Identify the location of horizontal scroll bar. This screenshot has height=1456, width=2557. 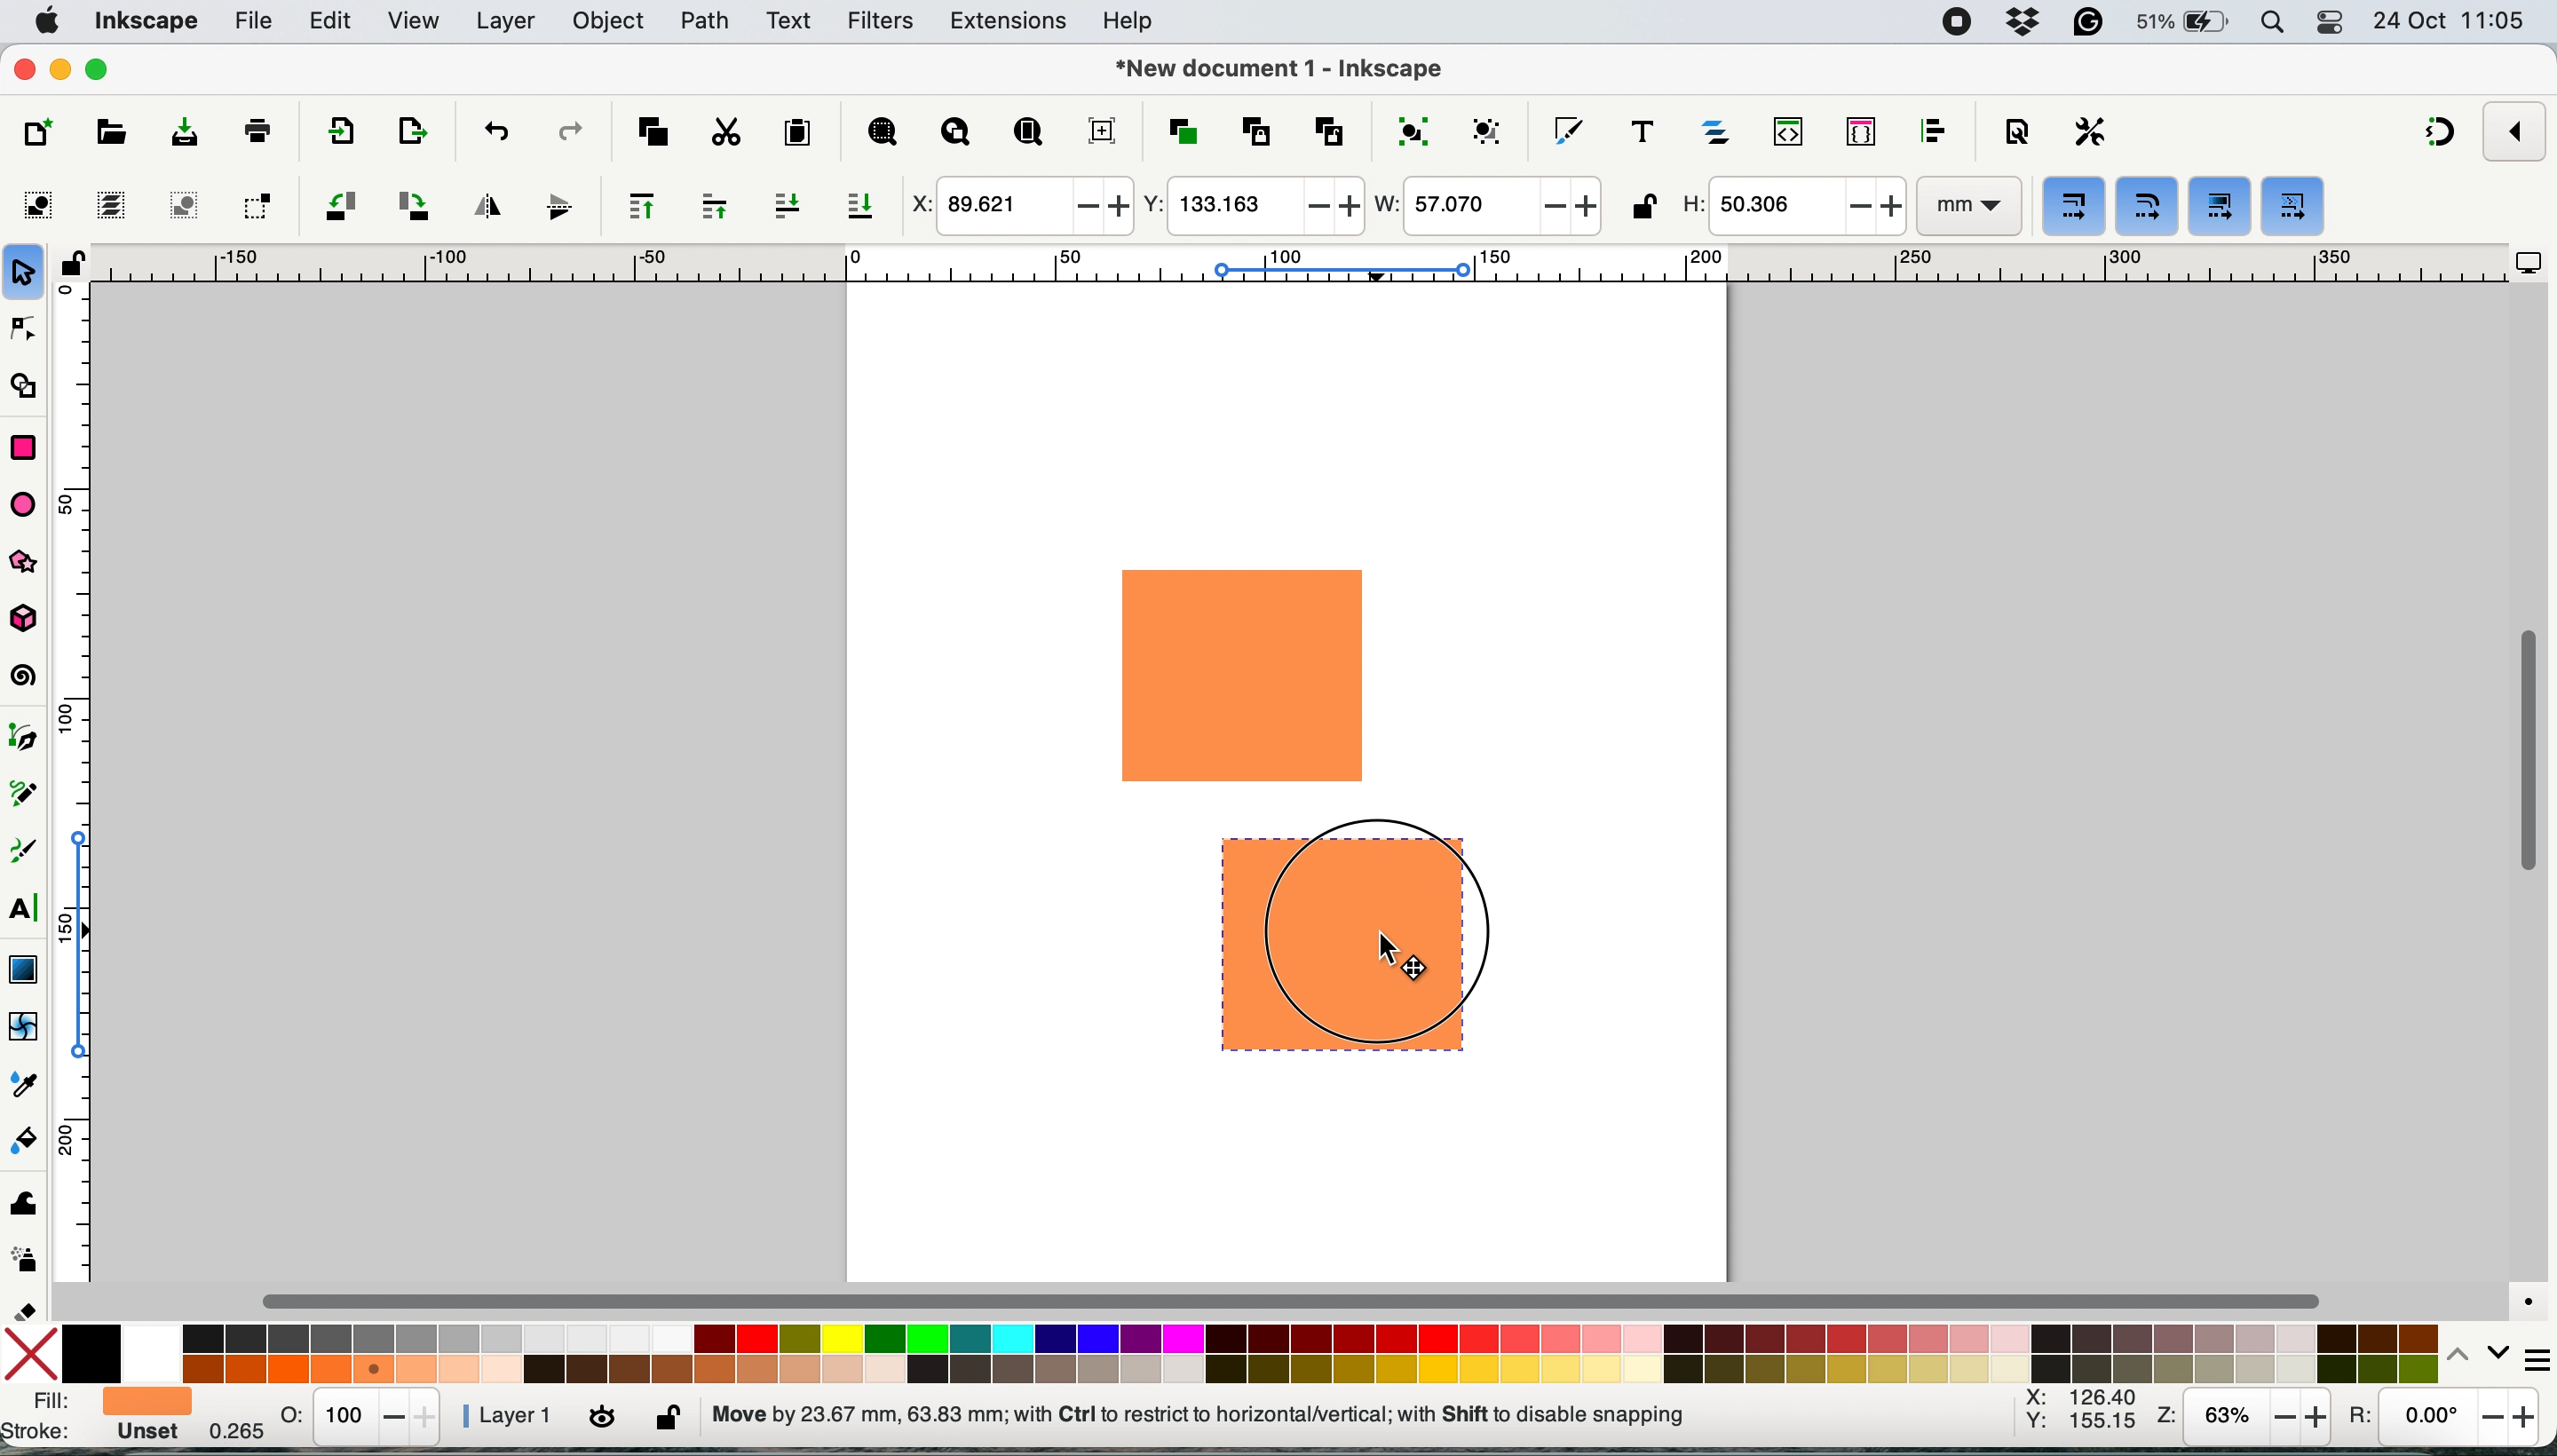
(1297, 1300).